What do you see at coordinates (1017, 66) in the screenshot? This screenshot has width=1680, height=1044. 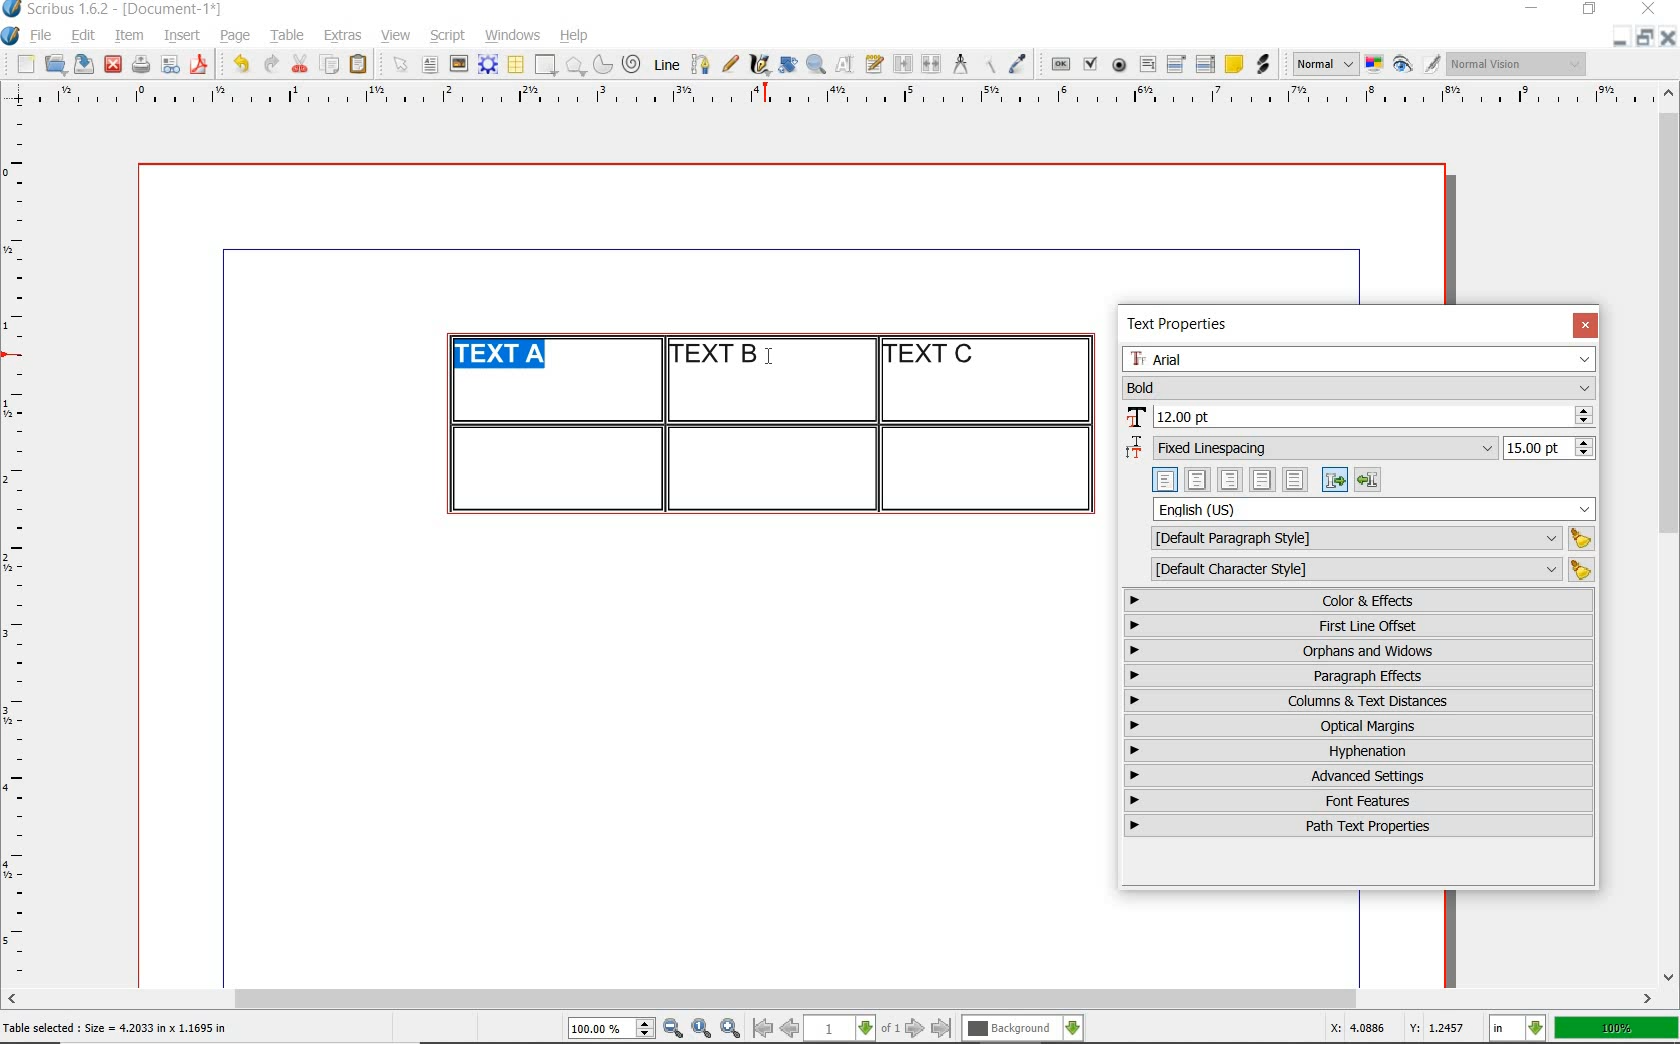 I see `eye dropper` at bounding box center [1017, 66].